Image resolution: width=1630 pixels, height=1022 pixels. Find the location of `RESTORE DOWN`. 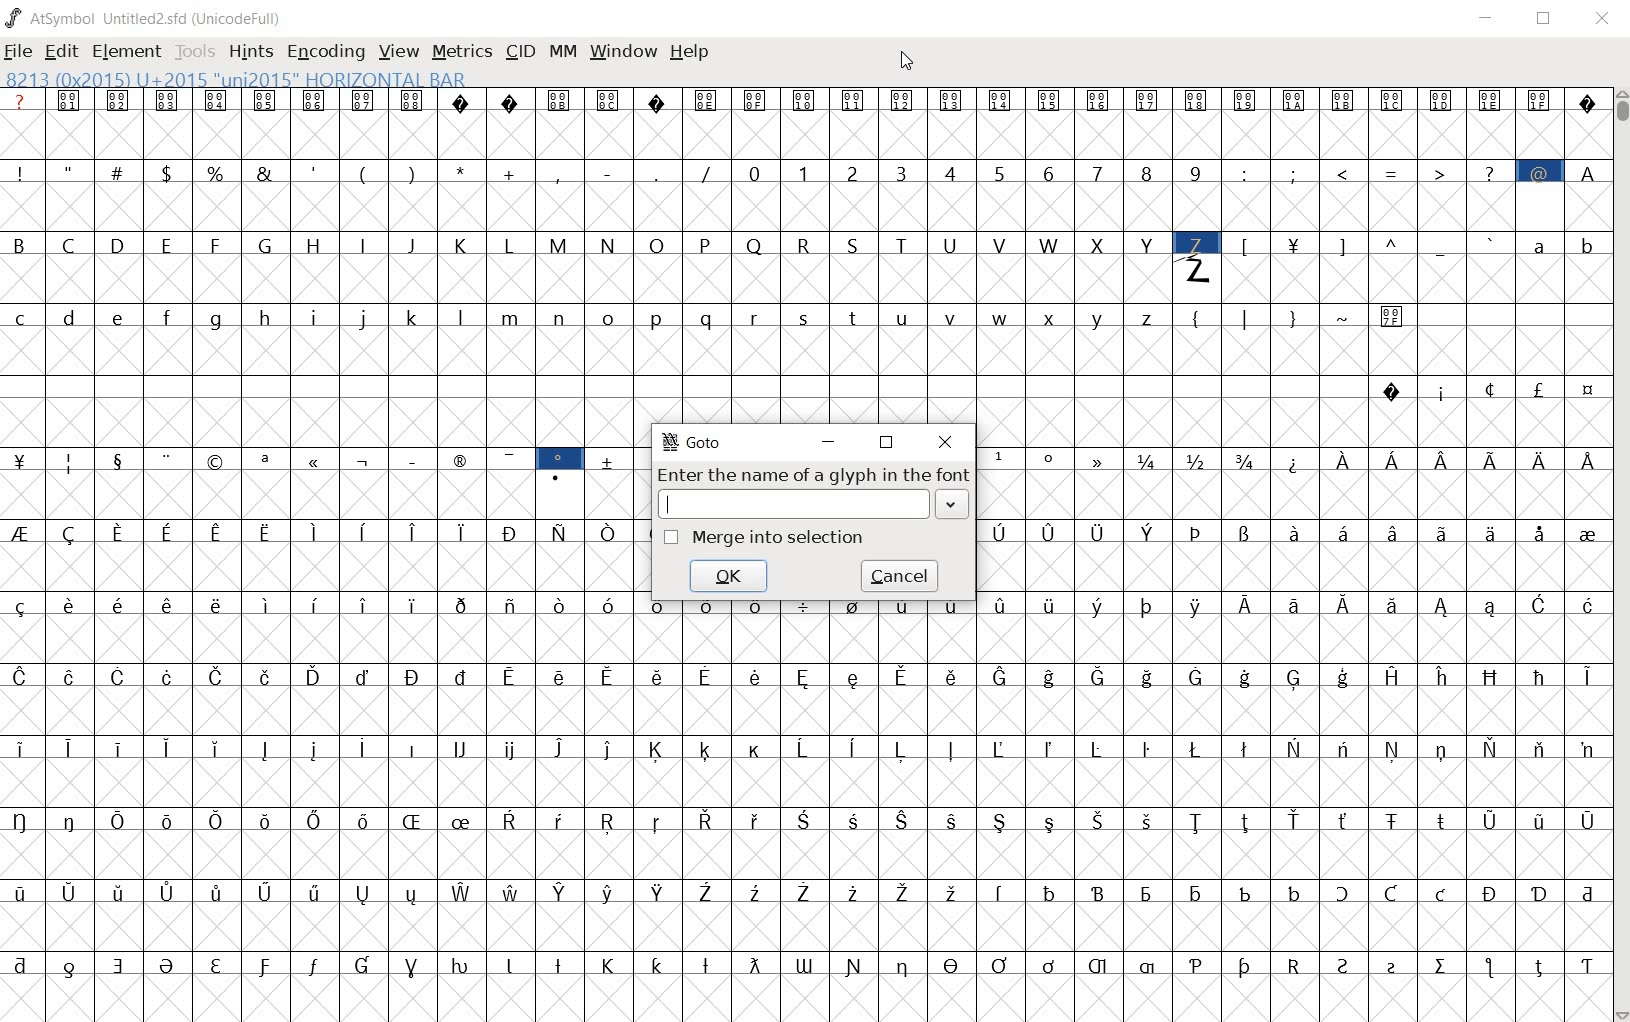

RESTORE DOWN is located at coordinates (889, 445).